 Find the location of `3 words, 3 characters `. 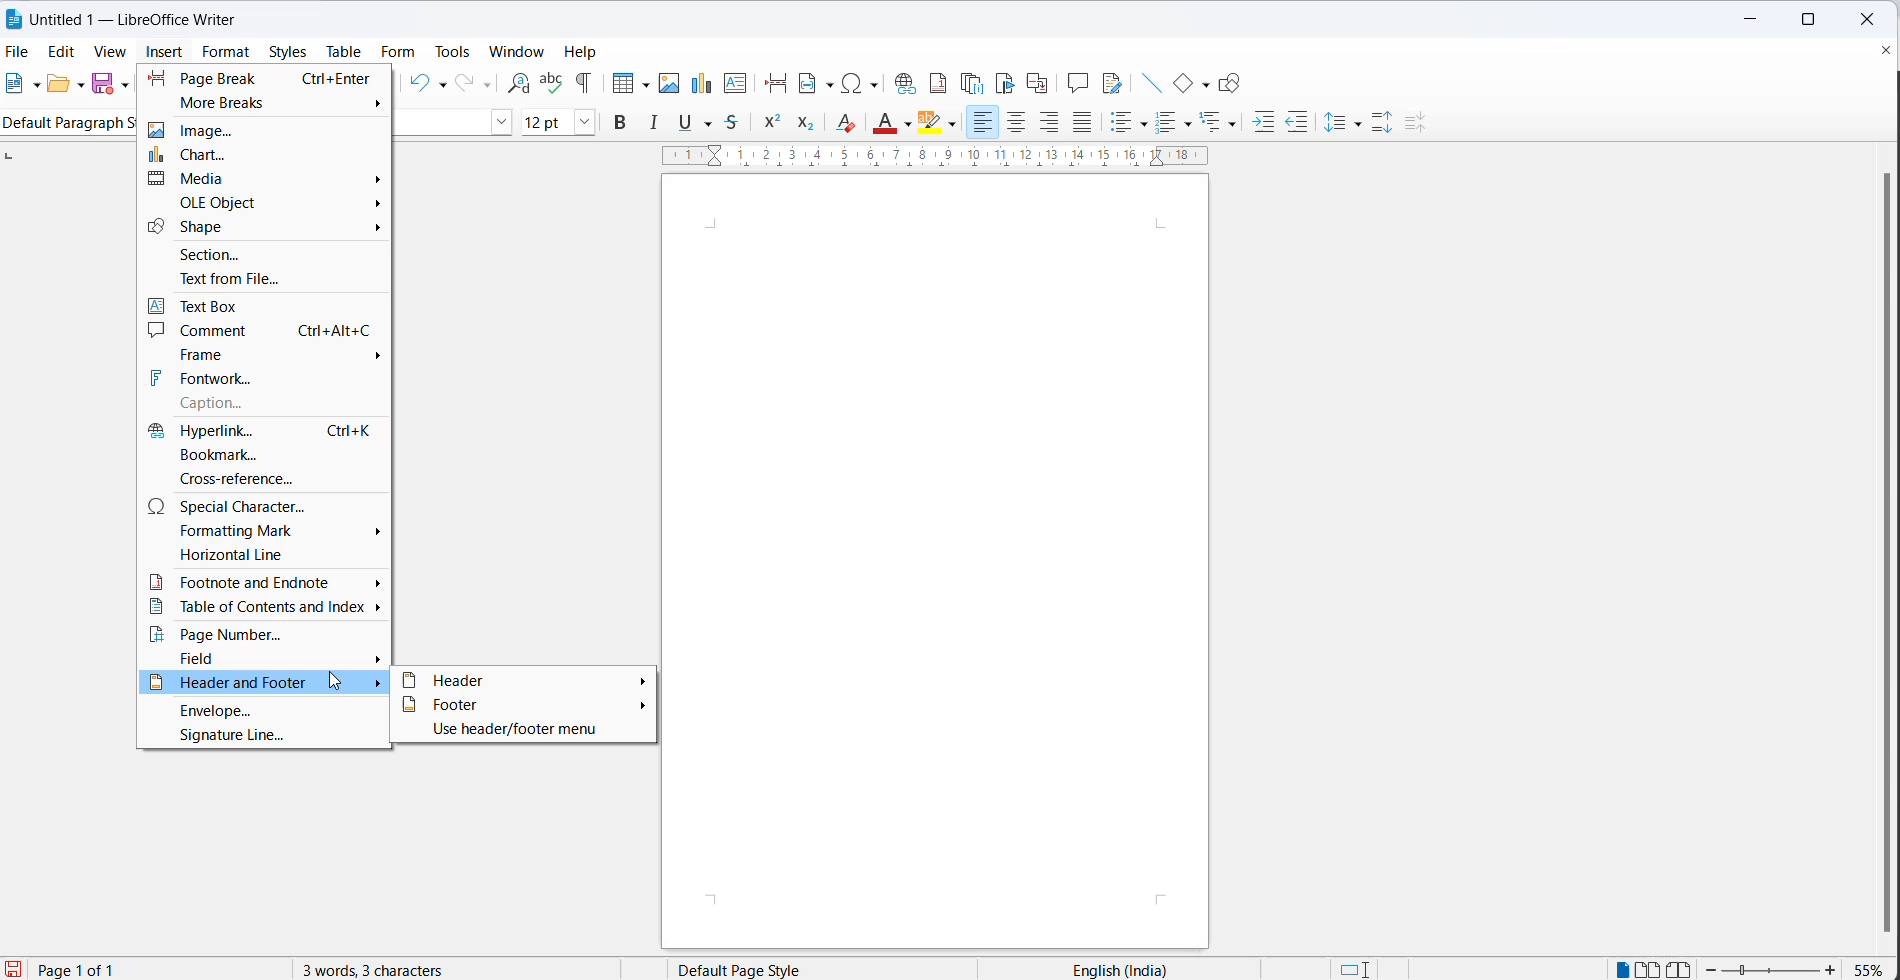

3 words, 3 characters  is located at coordinates (389, 969).